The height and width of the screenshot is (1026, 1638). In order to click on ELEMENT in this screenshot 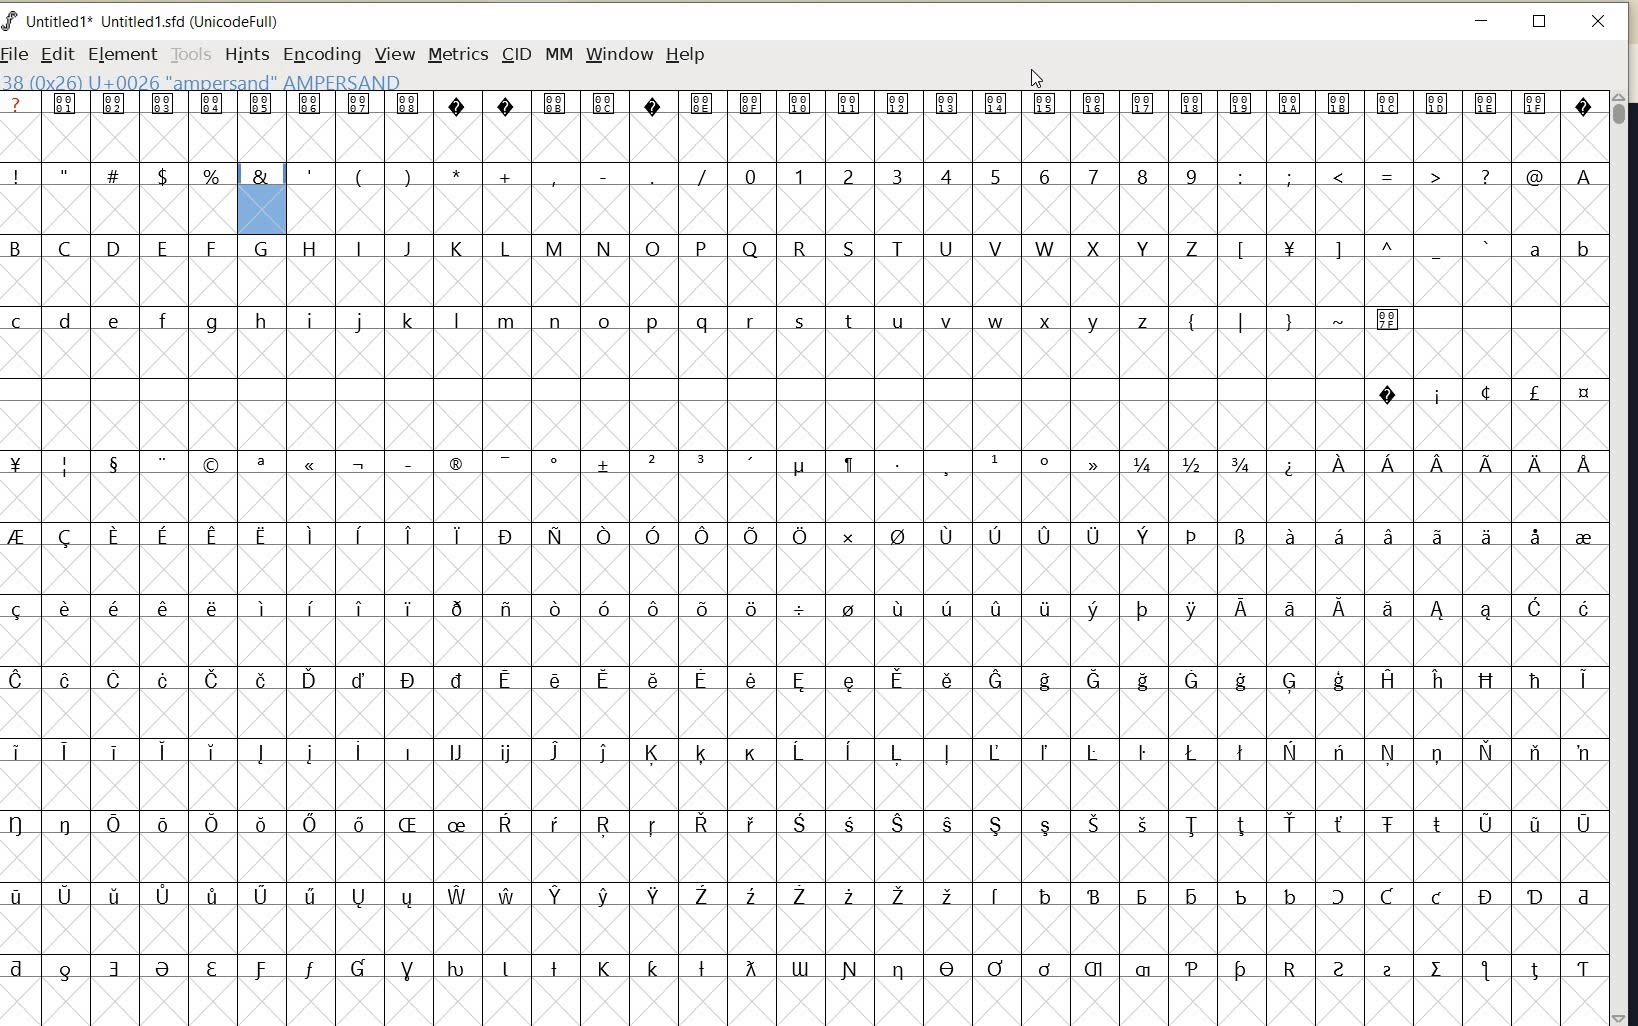, I will do `click(119, 54)`.